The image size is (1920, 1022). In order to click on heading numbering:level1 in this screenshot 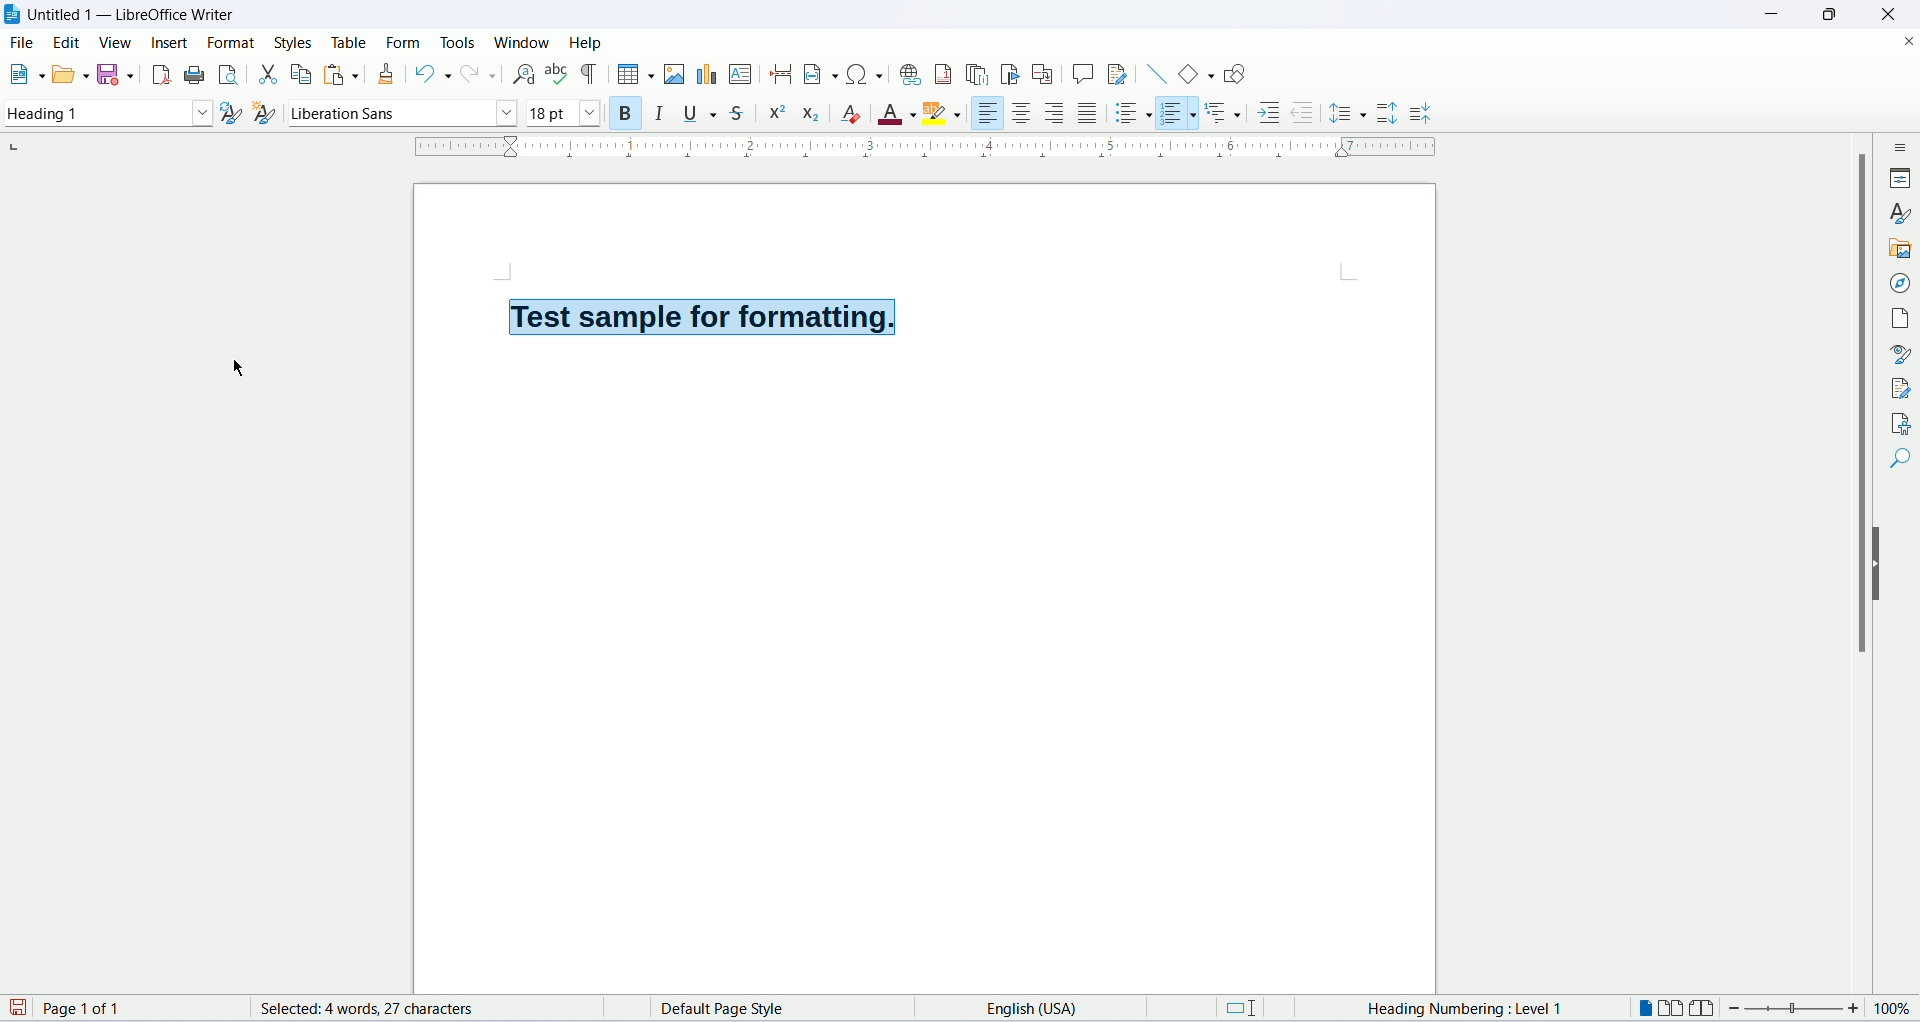, I will do `click(1462, 1010)`.